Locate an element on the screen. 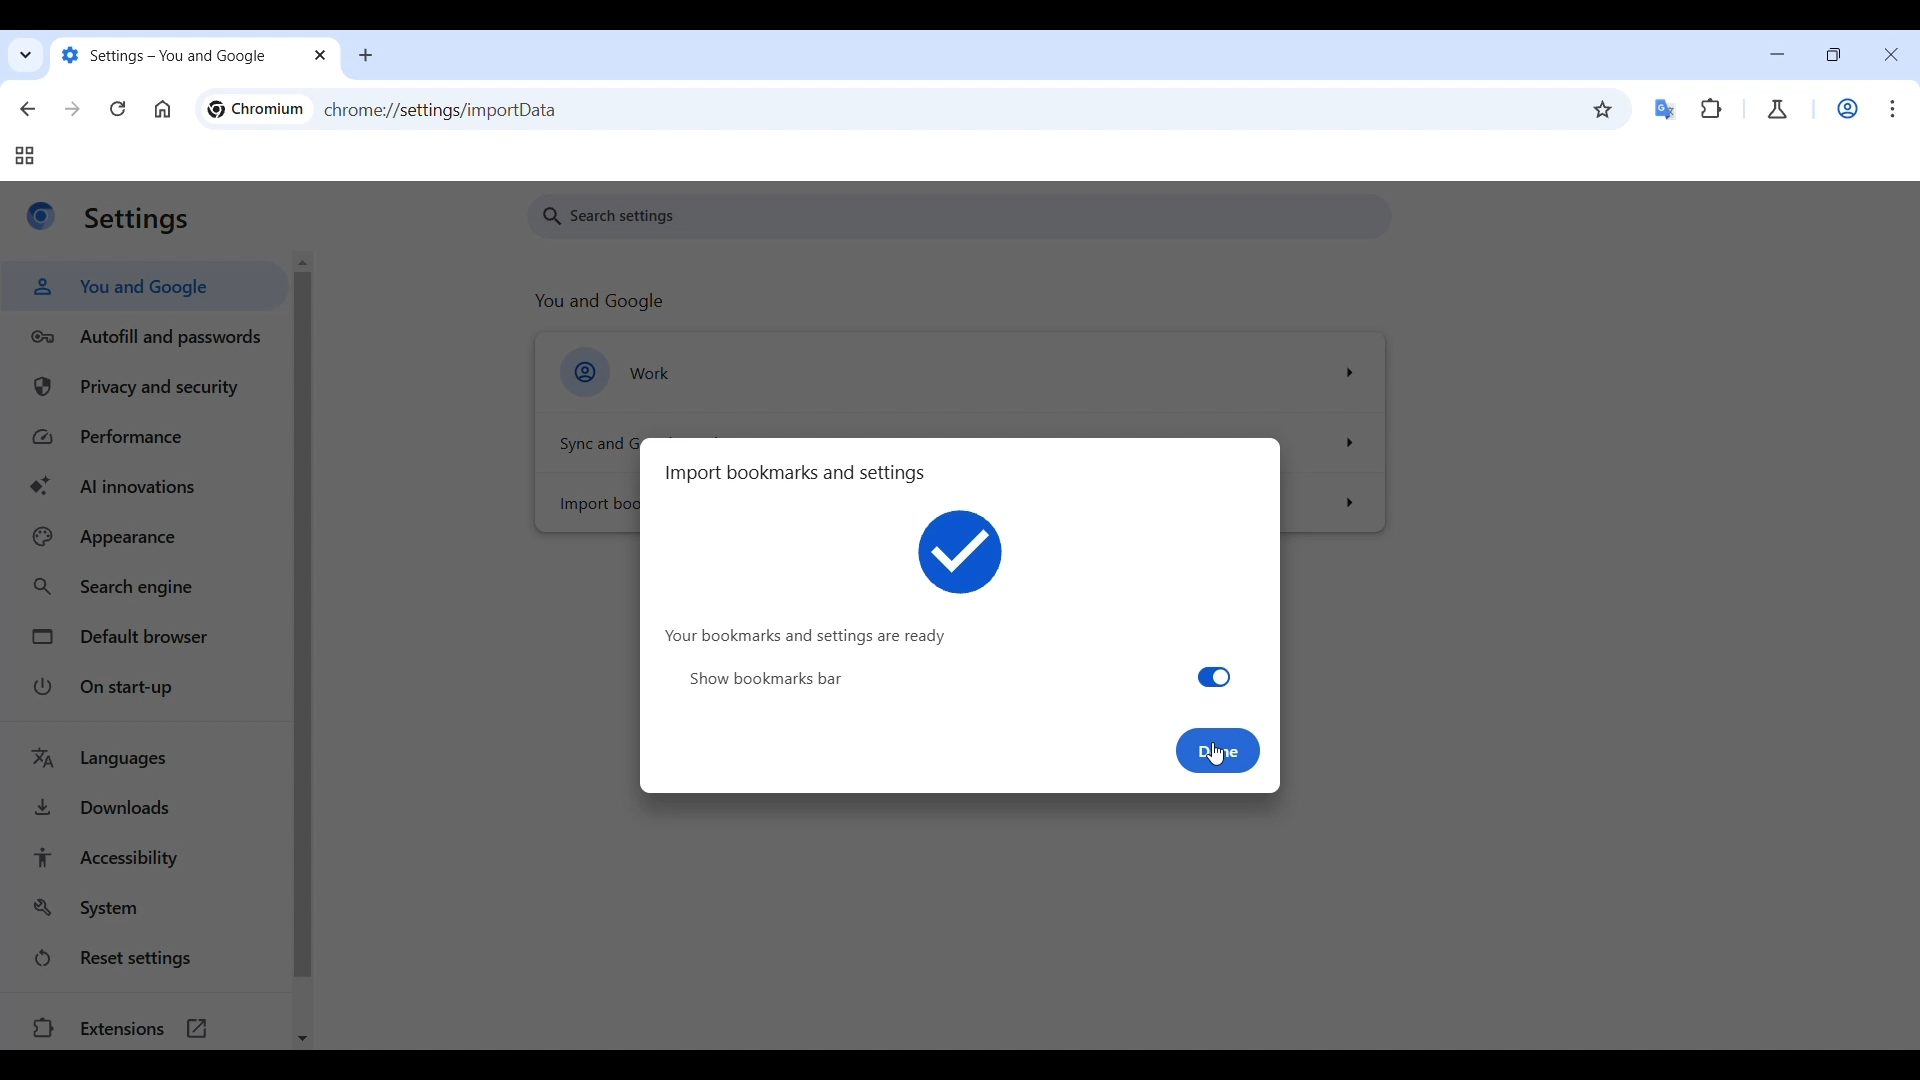  Go forward is located at coordinates (73, 108).